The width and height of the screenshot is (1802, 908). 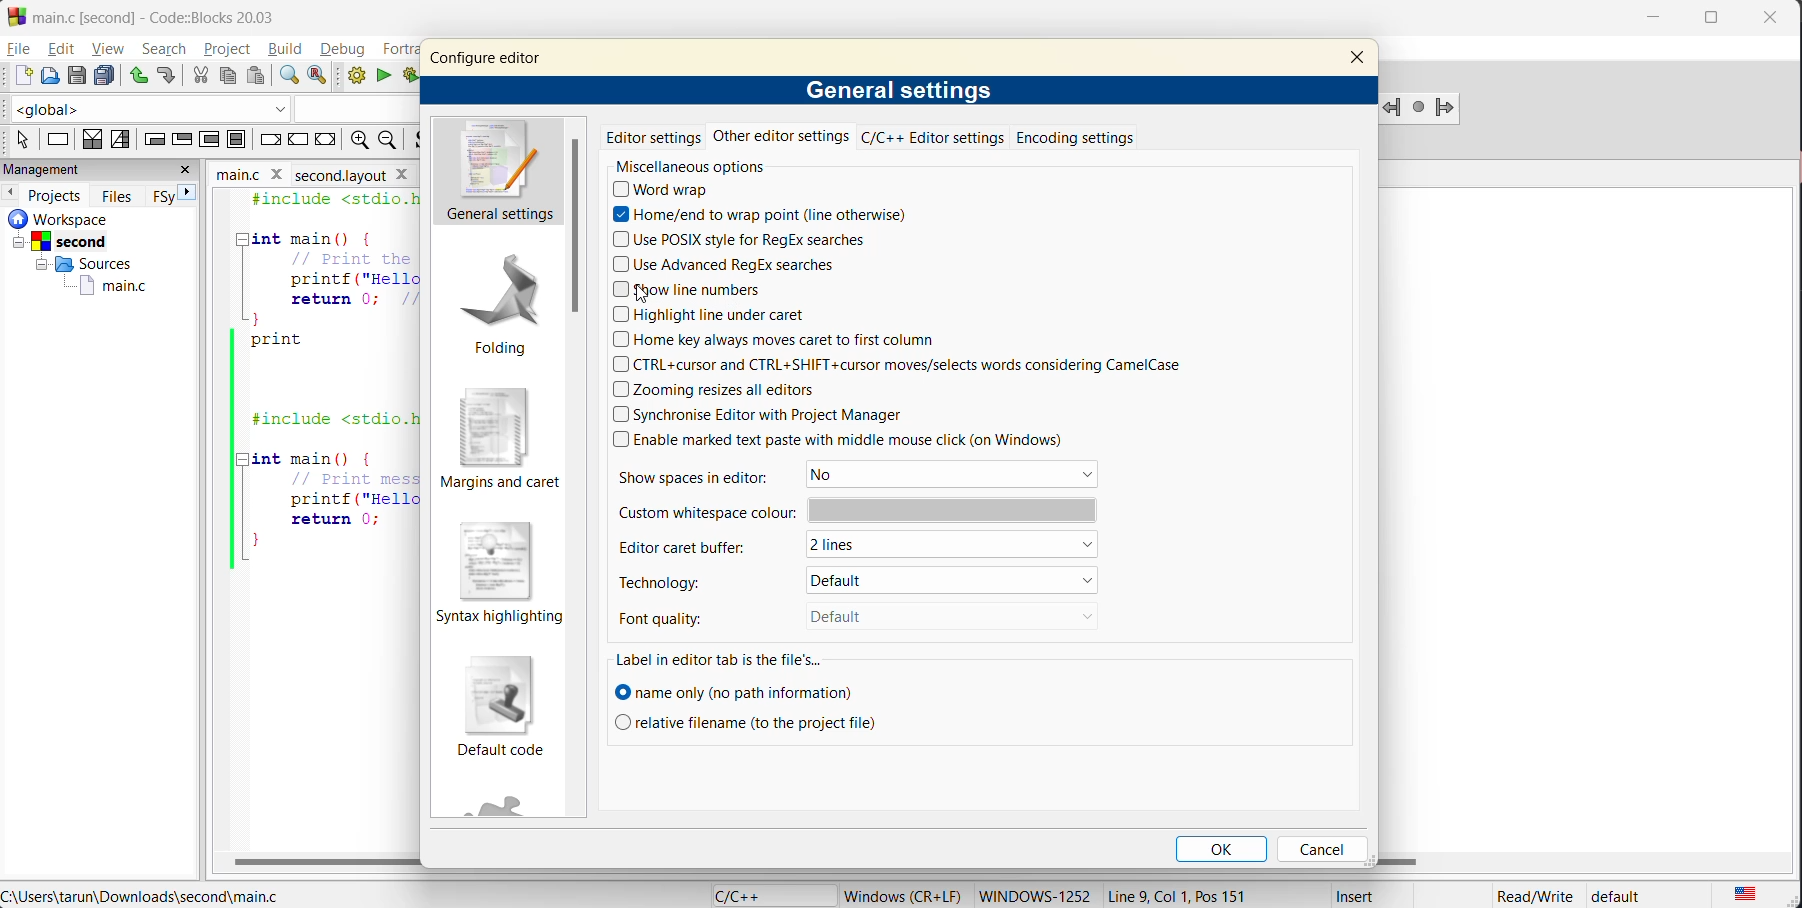 What do you see at coordinates (502, 439) in the screenshot?
I see `margins and caret` at bounding box center [502, 439].